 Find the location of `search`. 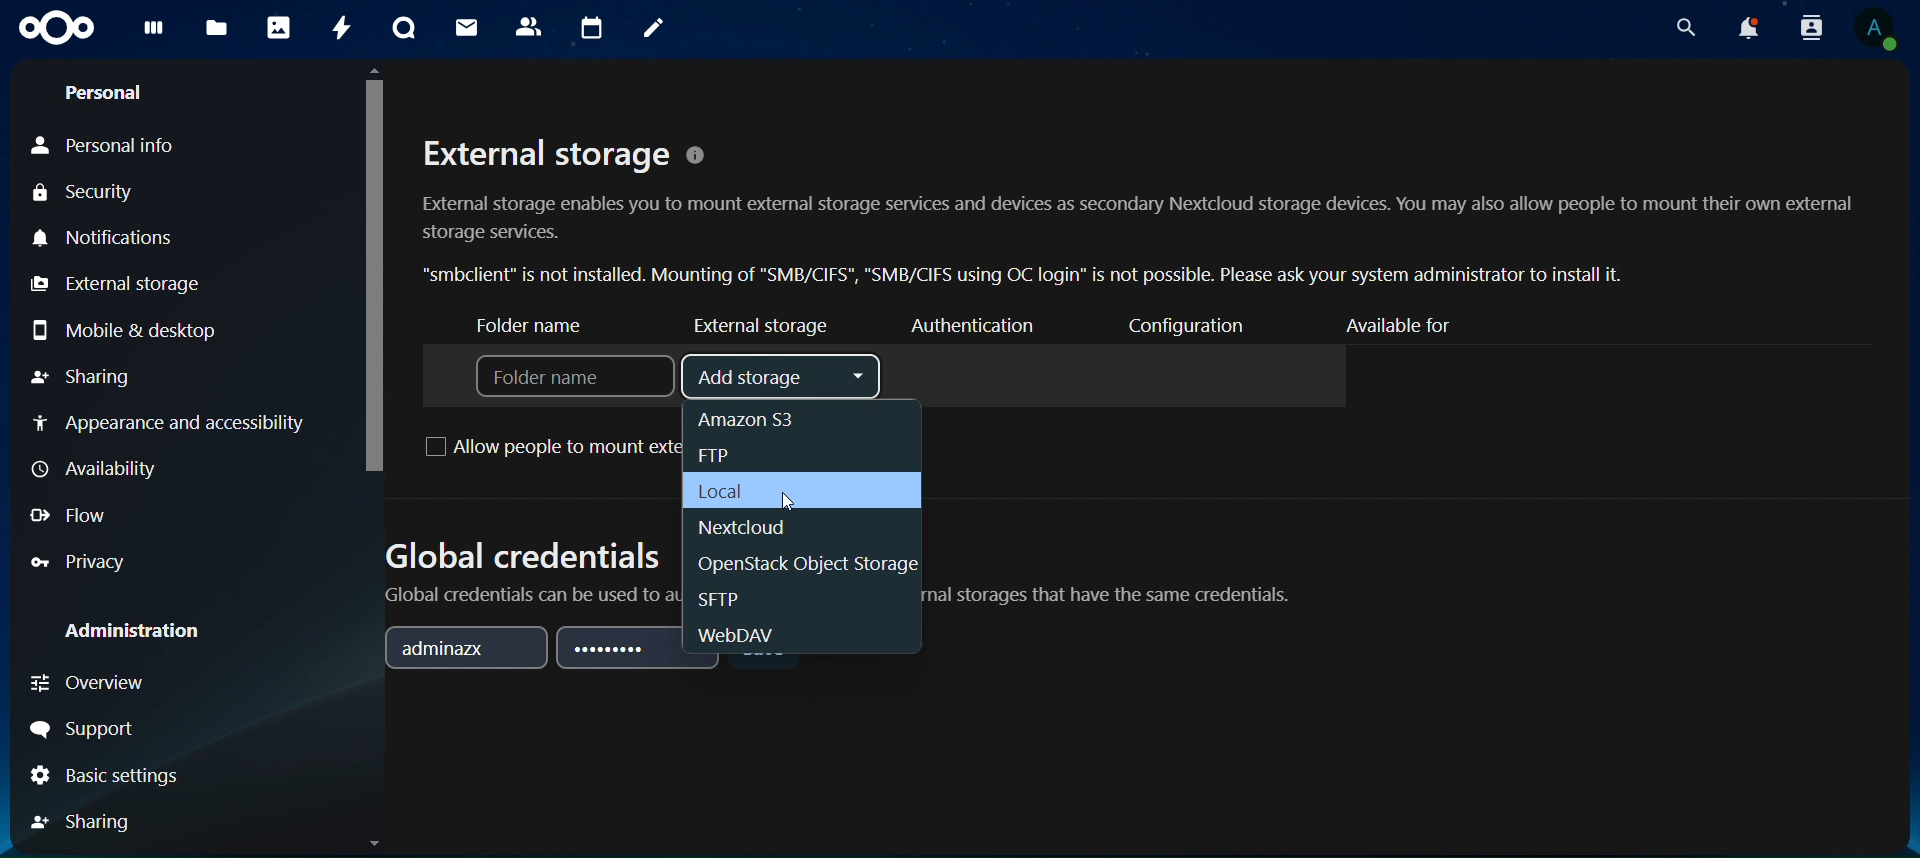

search is located at coordinates (1684, 28).